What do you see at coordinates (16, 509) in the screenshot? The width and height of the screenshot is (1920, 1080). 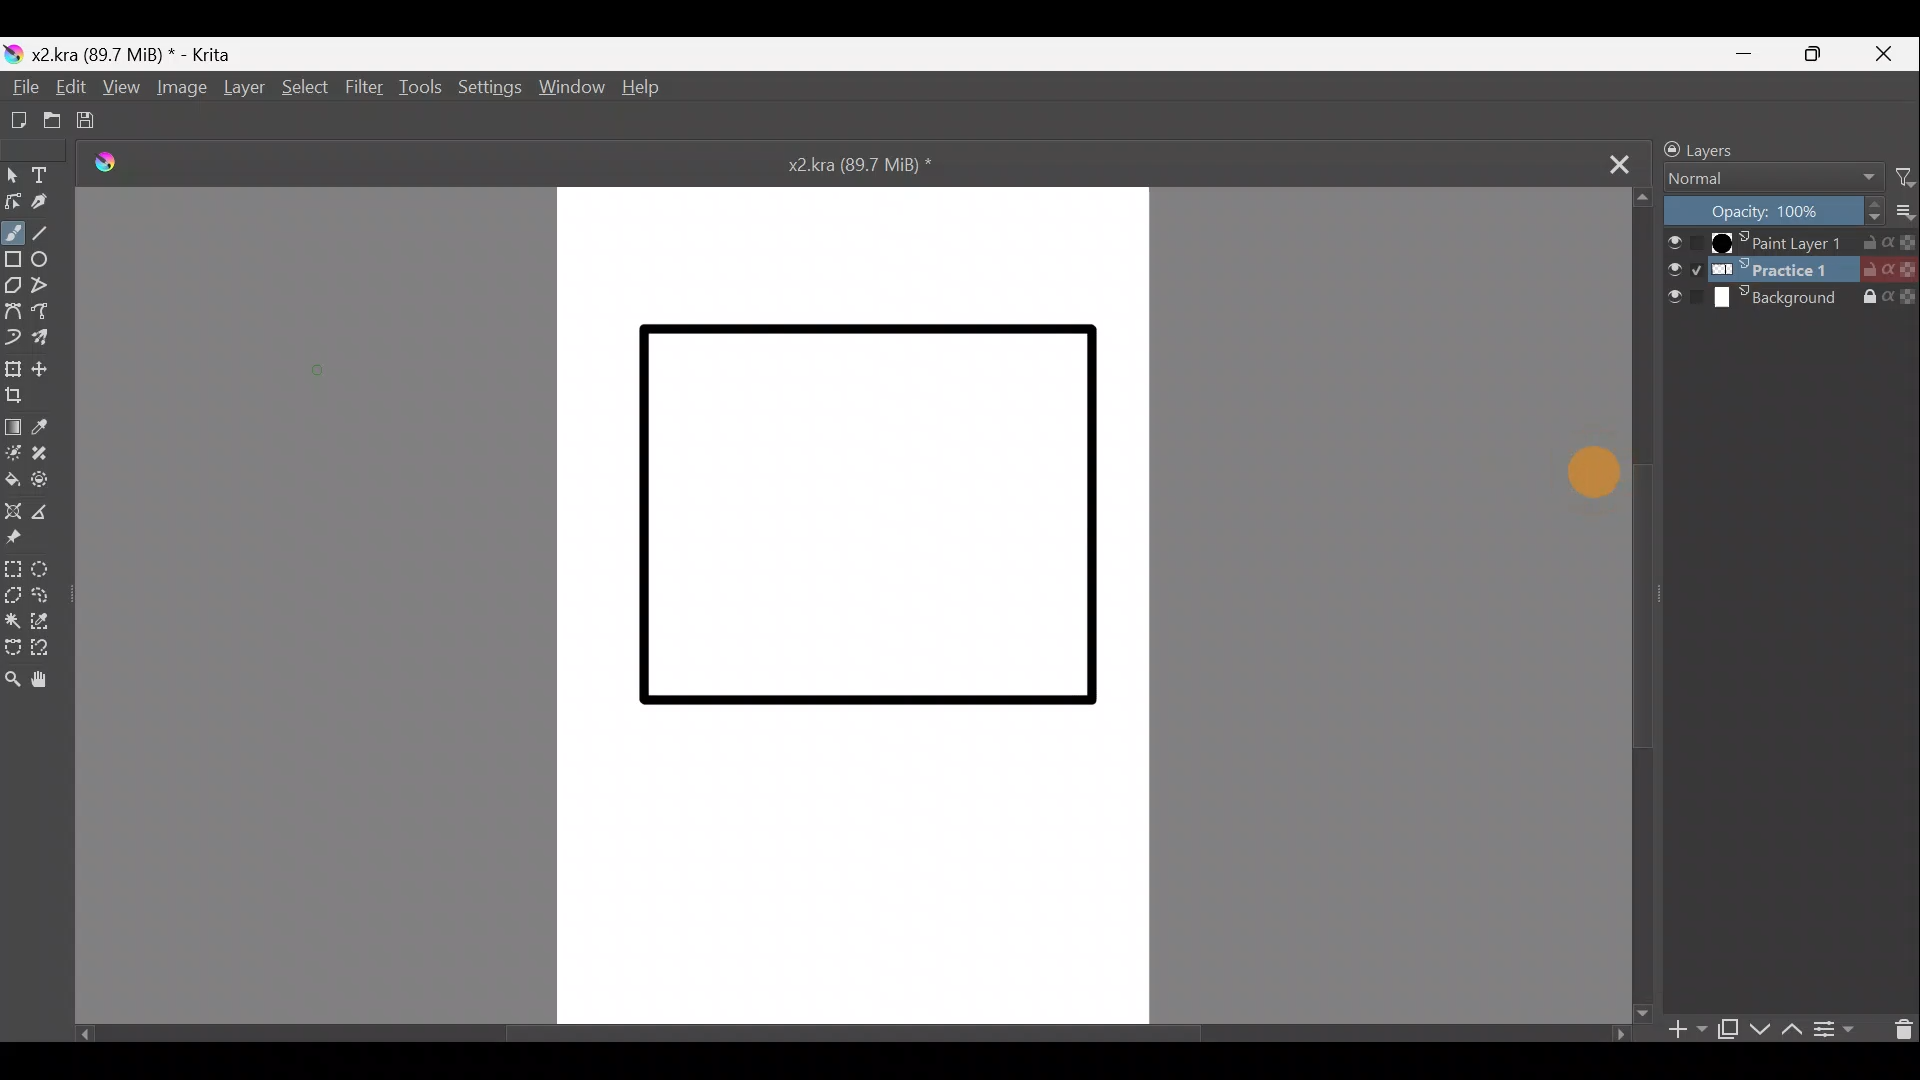 I see `Assistant tool` at bounding box center [16, 509].